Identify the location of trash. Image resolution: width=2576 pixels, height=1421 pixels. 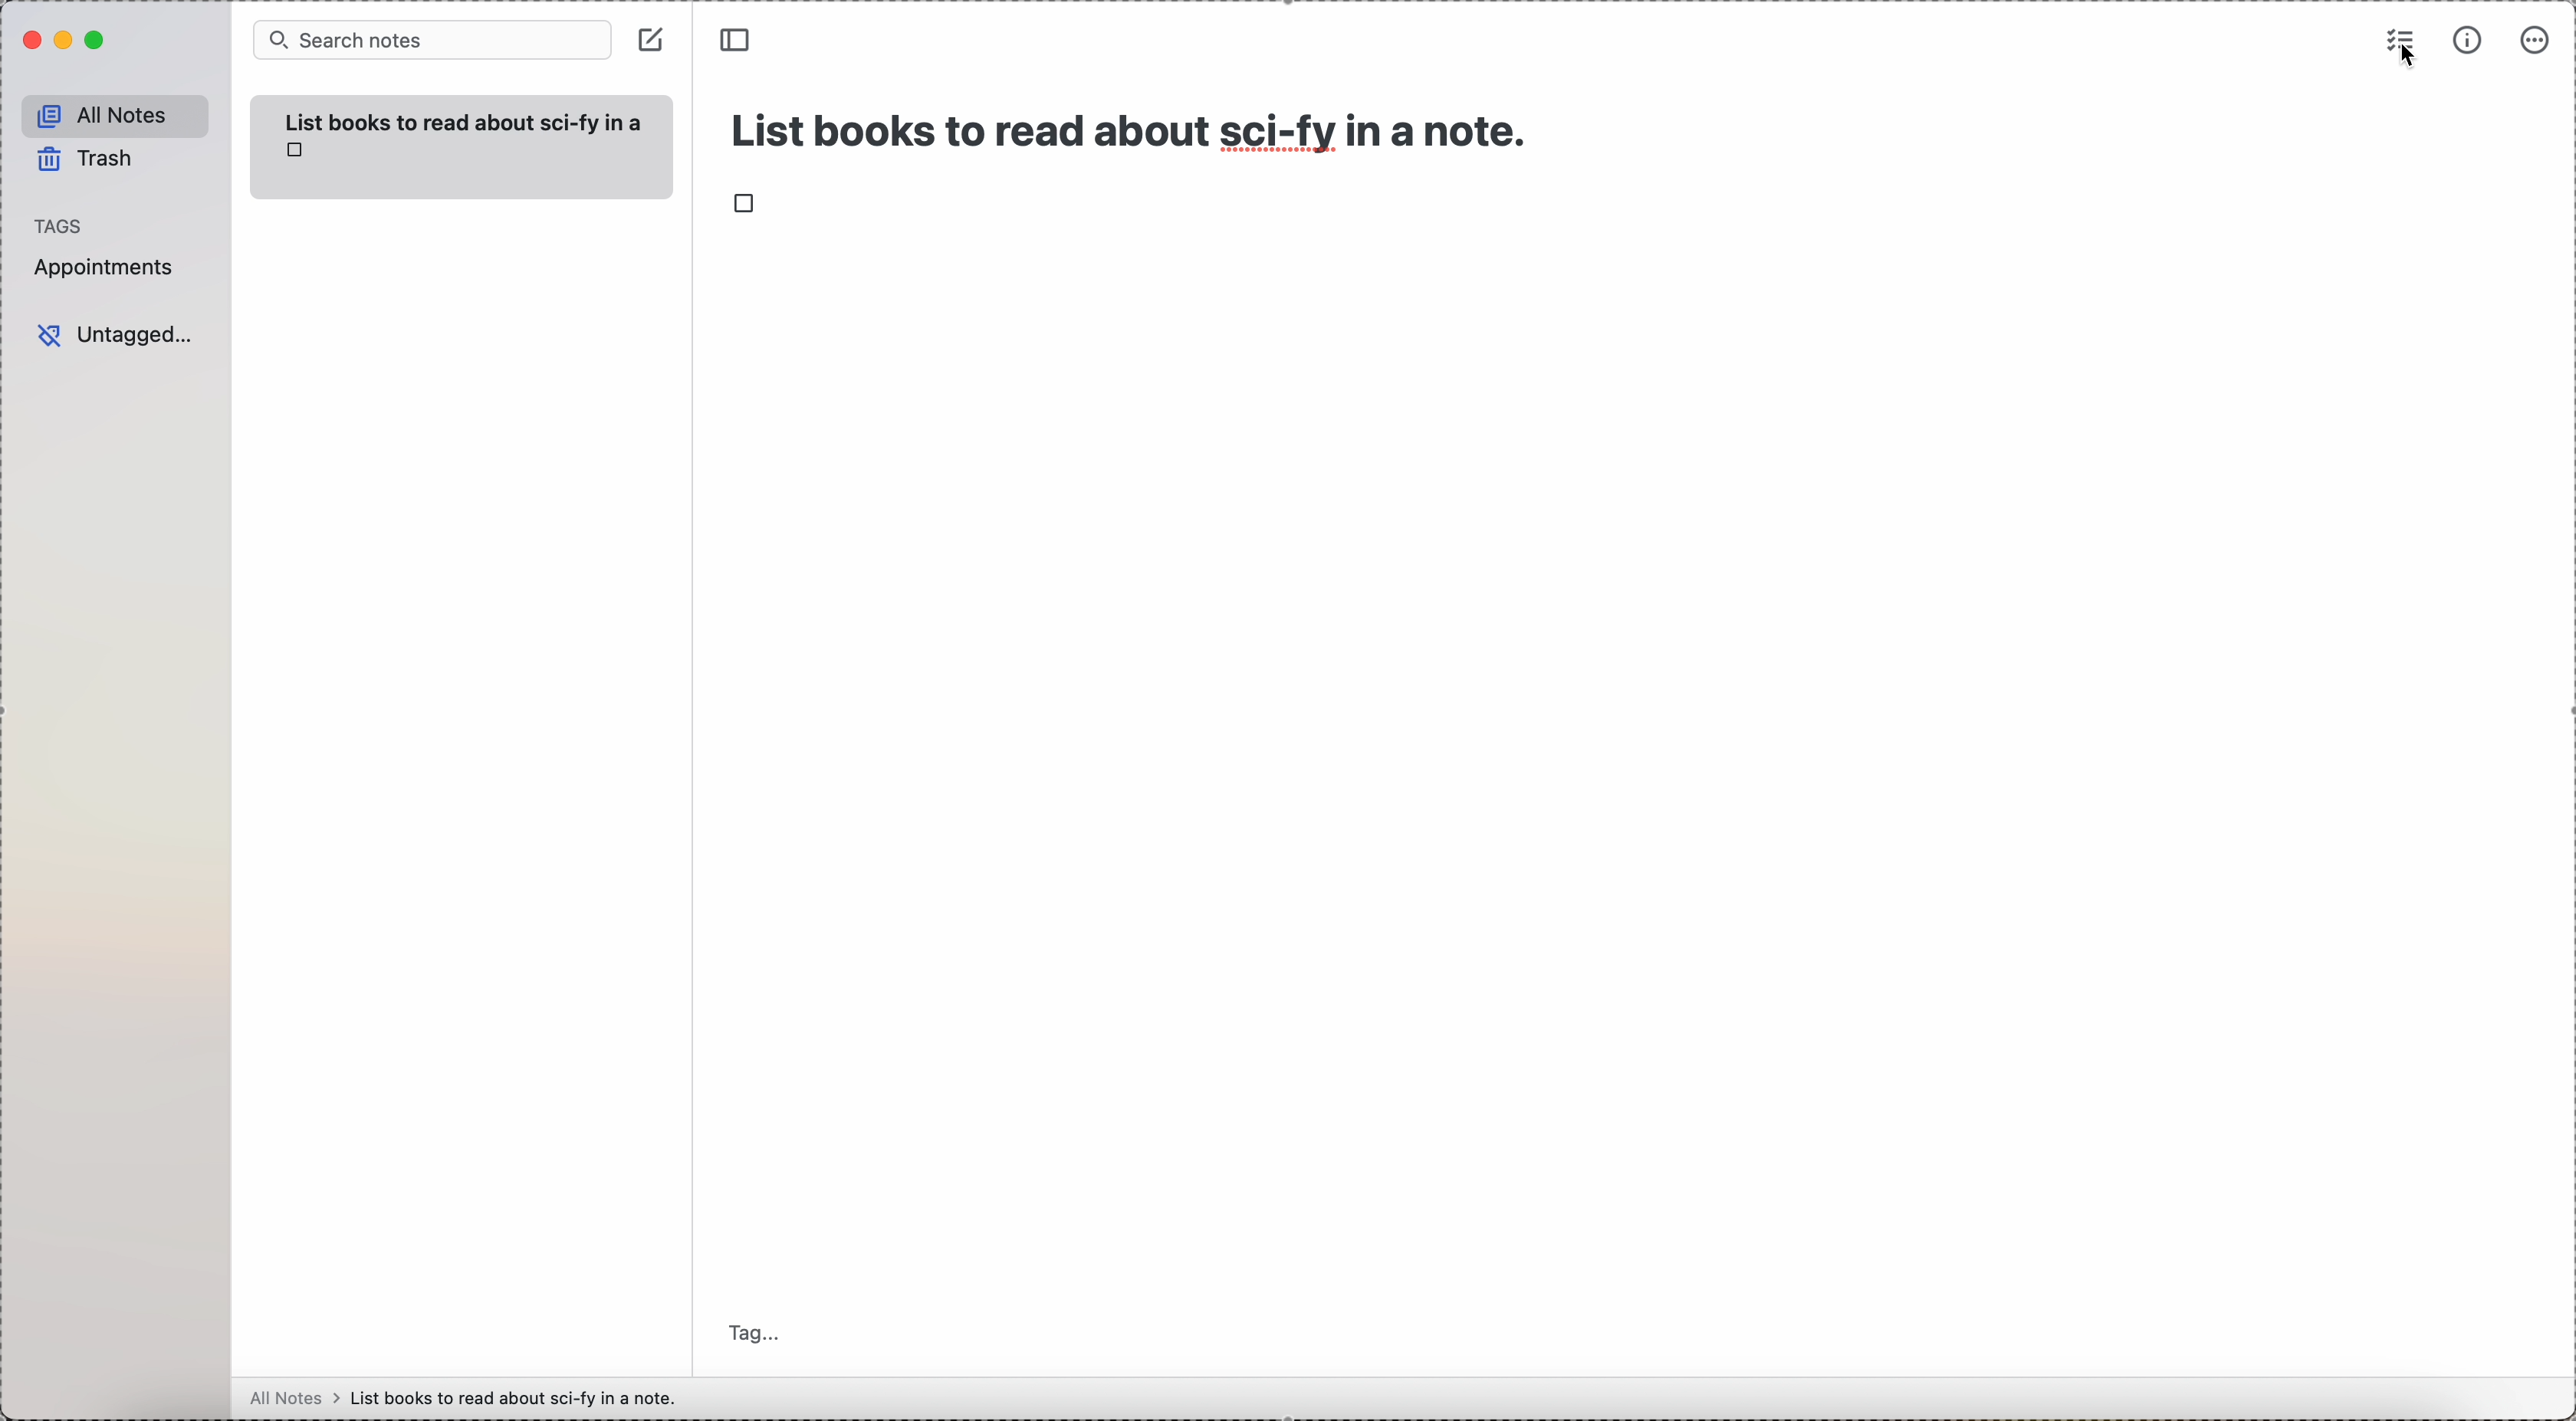
(87, 160).